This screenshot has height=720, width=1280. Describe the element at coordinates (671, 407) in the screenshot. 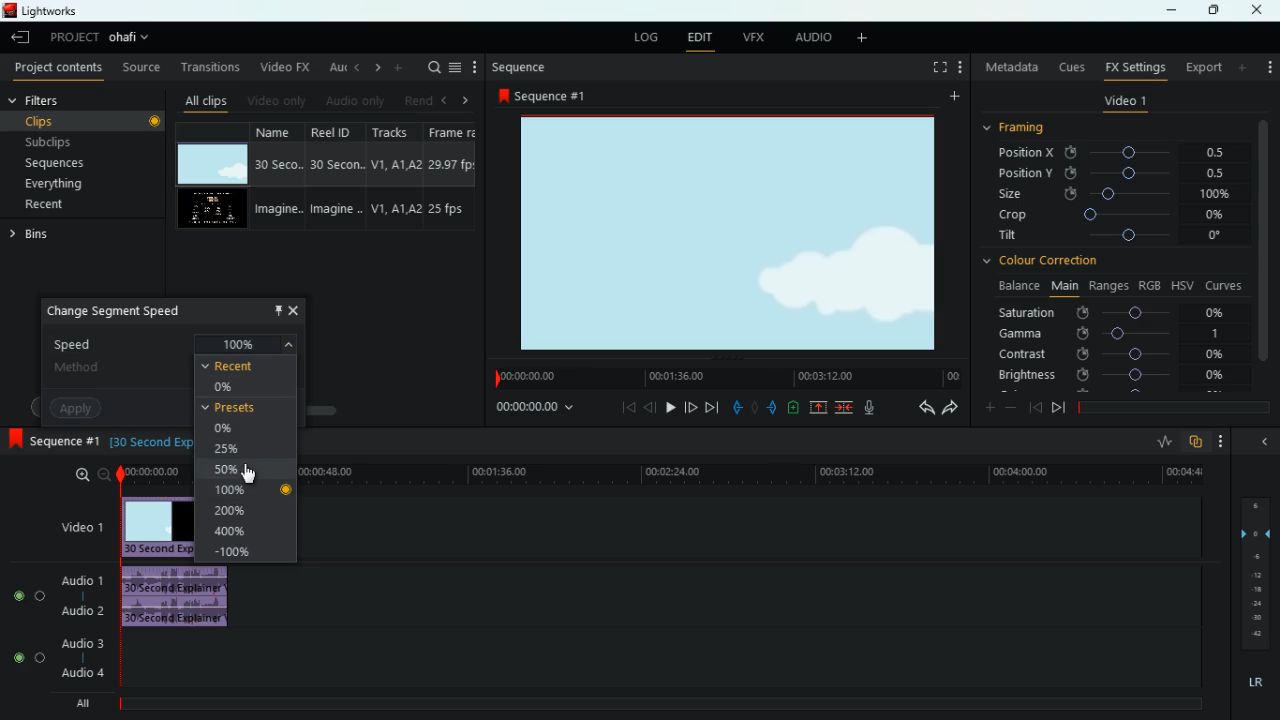

I see `play` at that location.